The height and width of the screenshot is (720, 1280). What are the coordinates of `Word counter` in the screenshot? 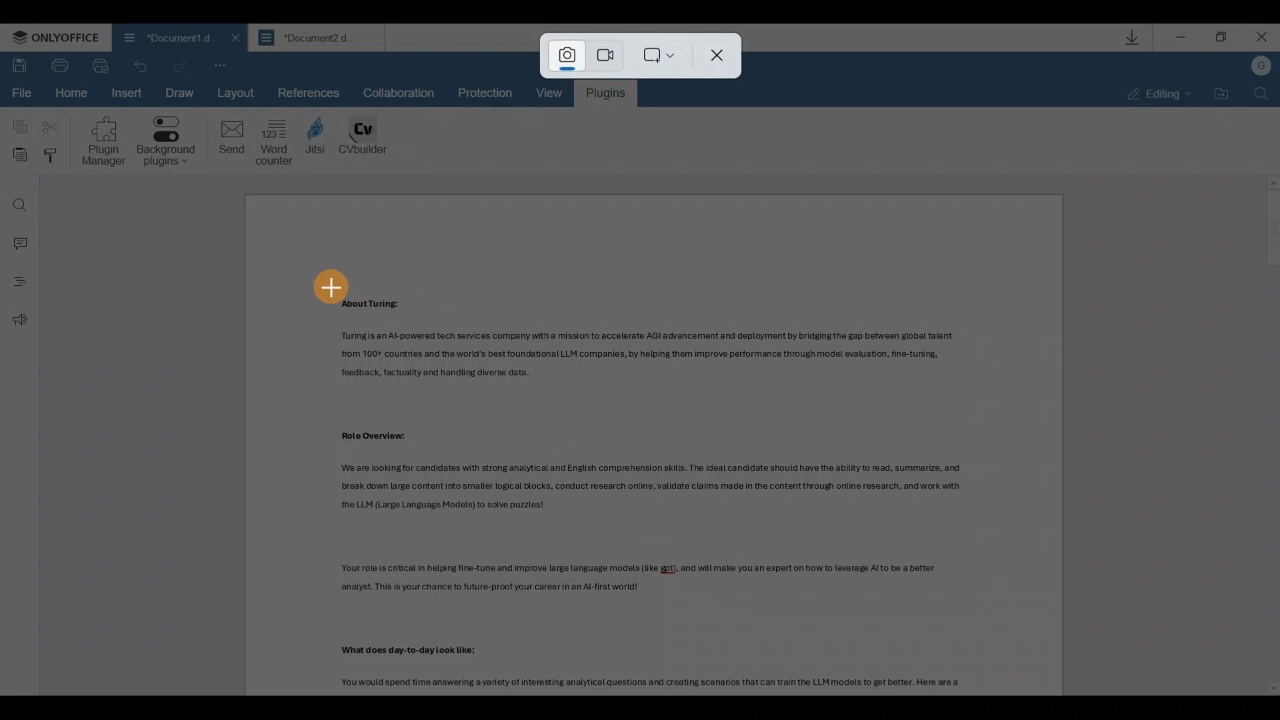 It's located at (275, 141).